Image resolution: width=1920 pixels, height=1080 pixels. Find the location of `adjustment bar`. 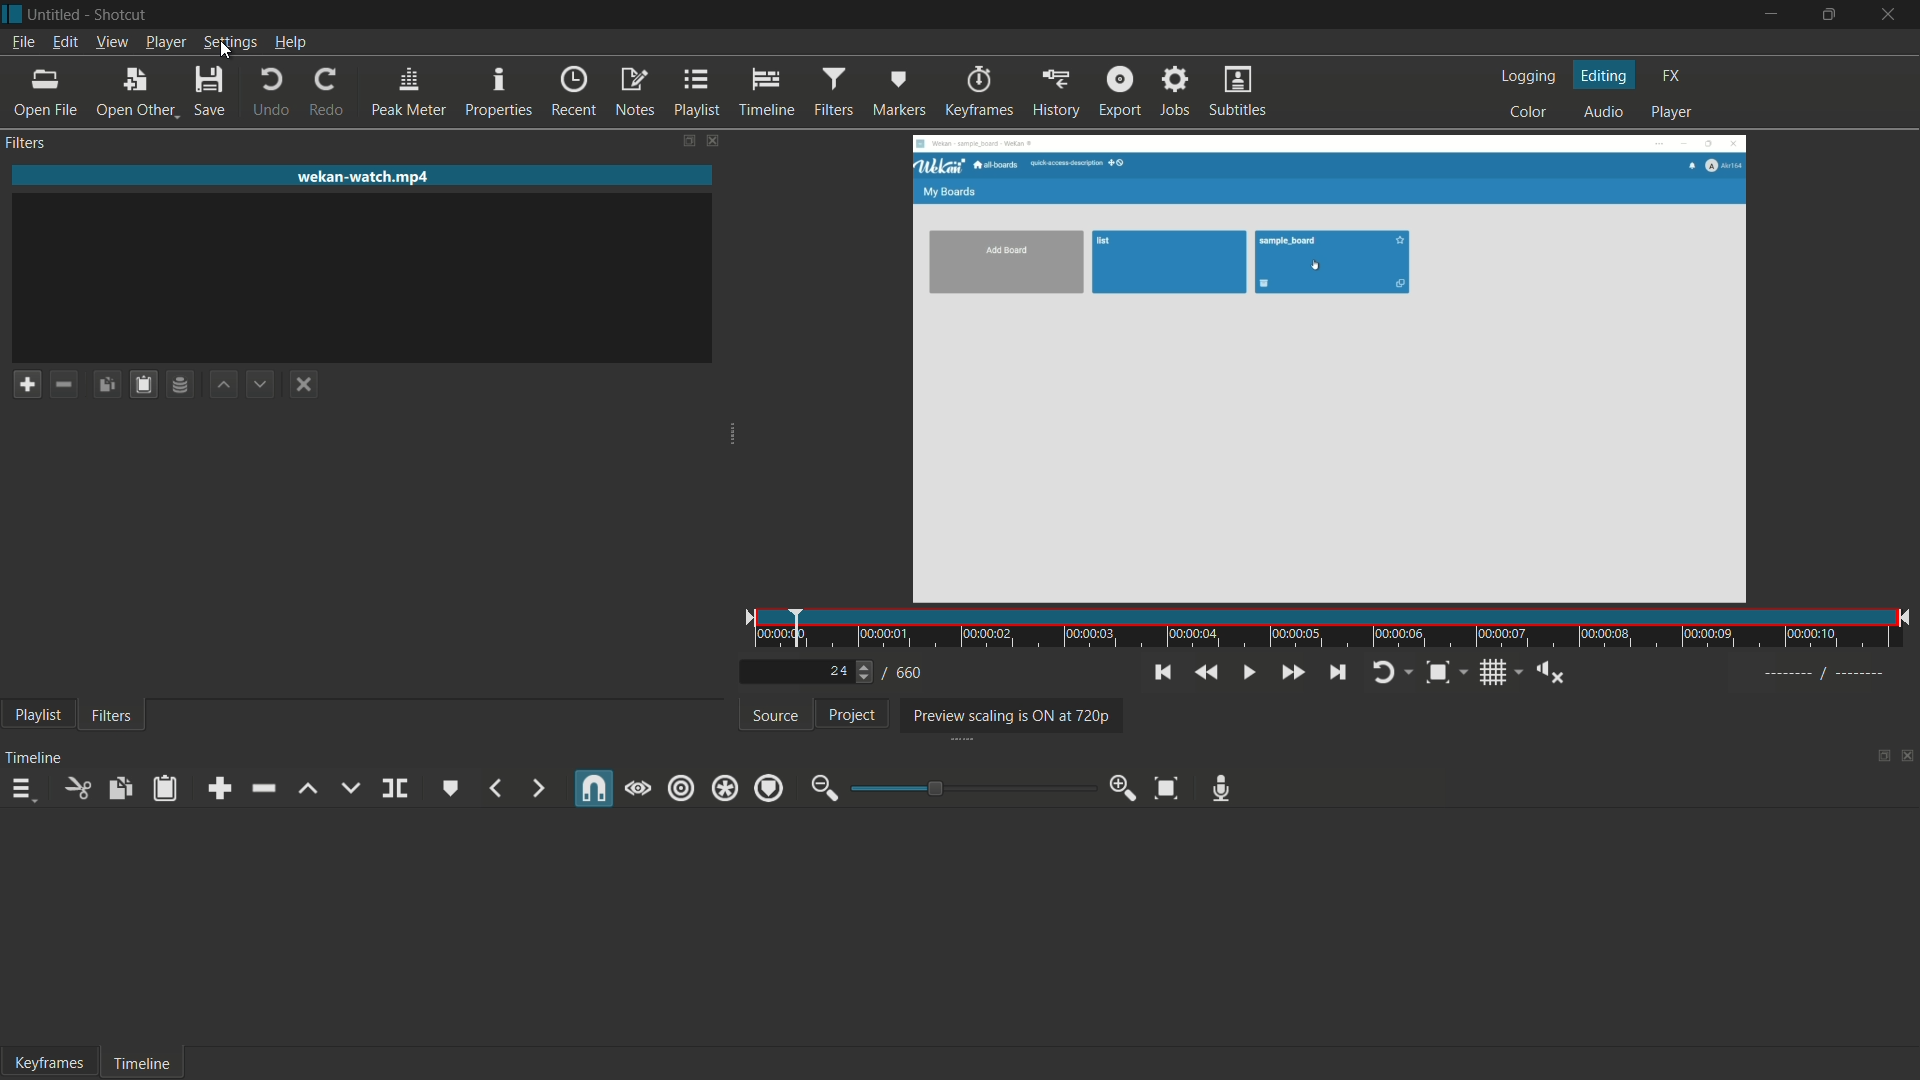

adjustment bar is located at coordinates (970, 788).